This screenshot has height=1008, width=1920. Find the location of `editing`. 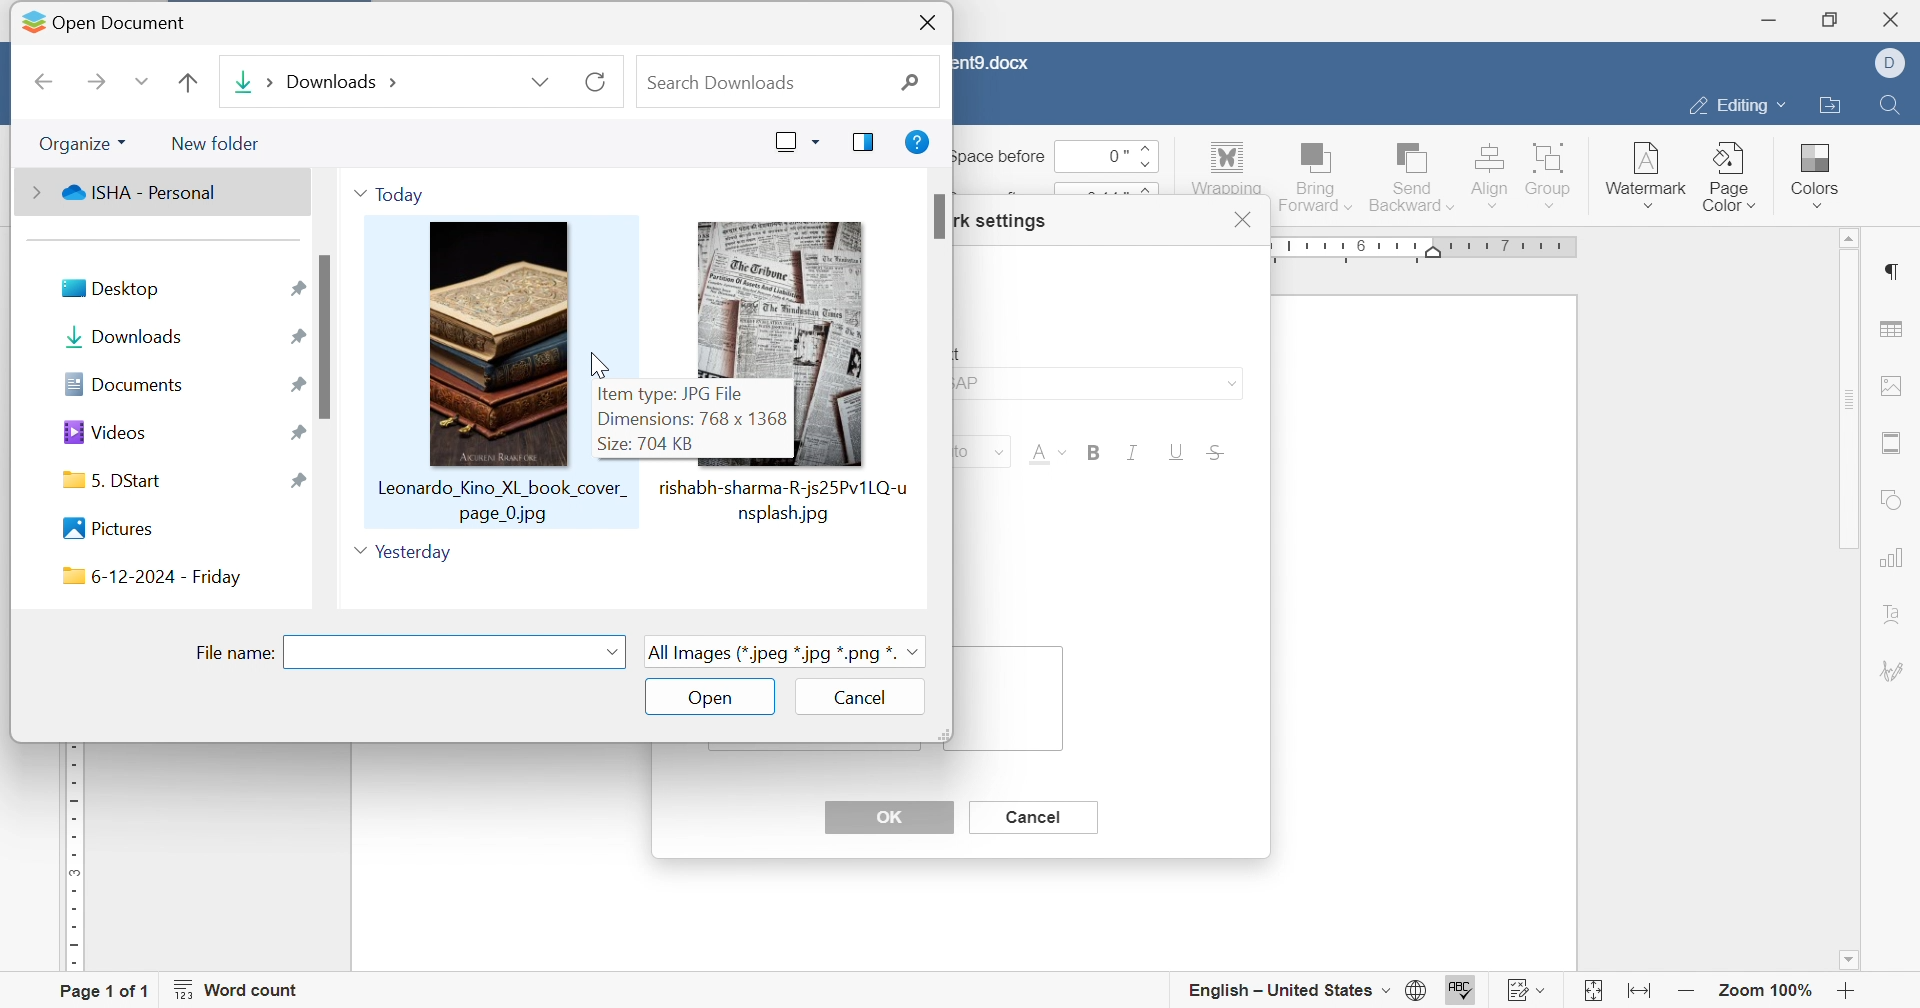

editing is located at coordinates (1733, 109).